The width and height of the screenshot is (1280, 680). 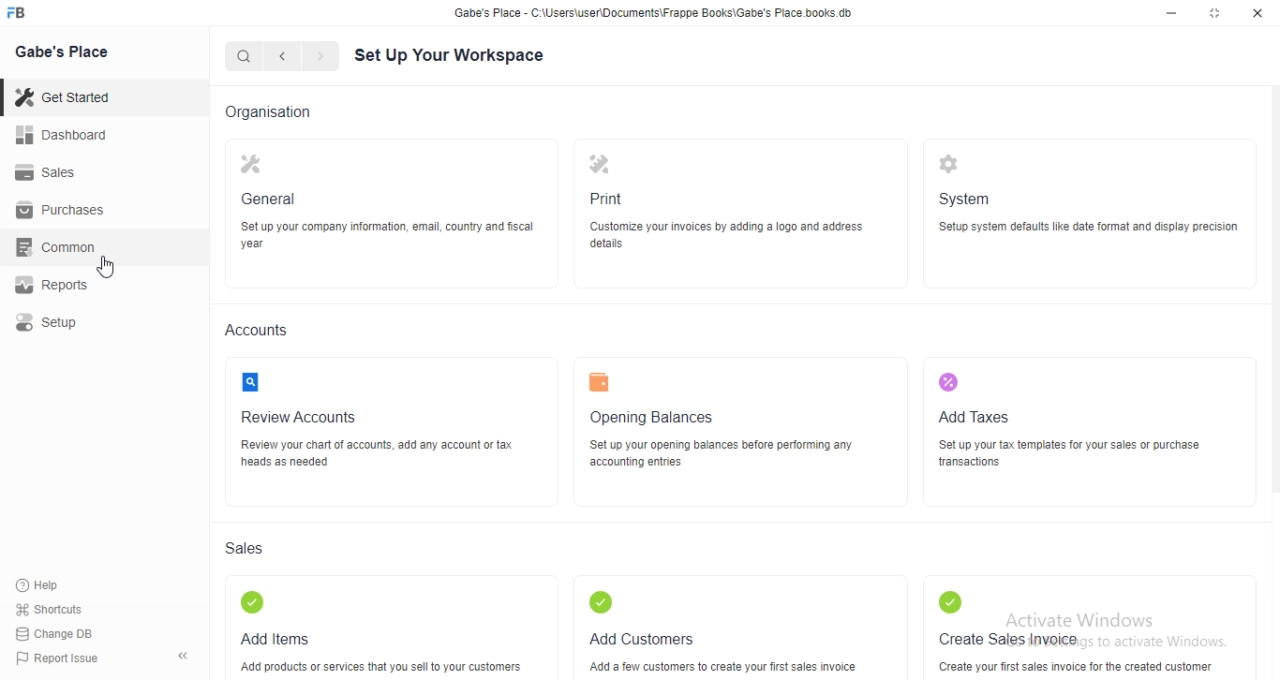 I want to click on Gabe's Place, so click(x=62, y=51).